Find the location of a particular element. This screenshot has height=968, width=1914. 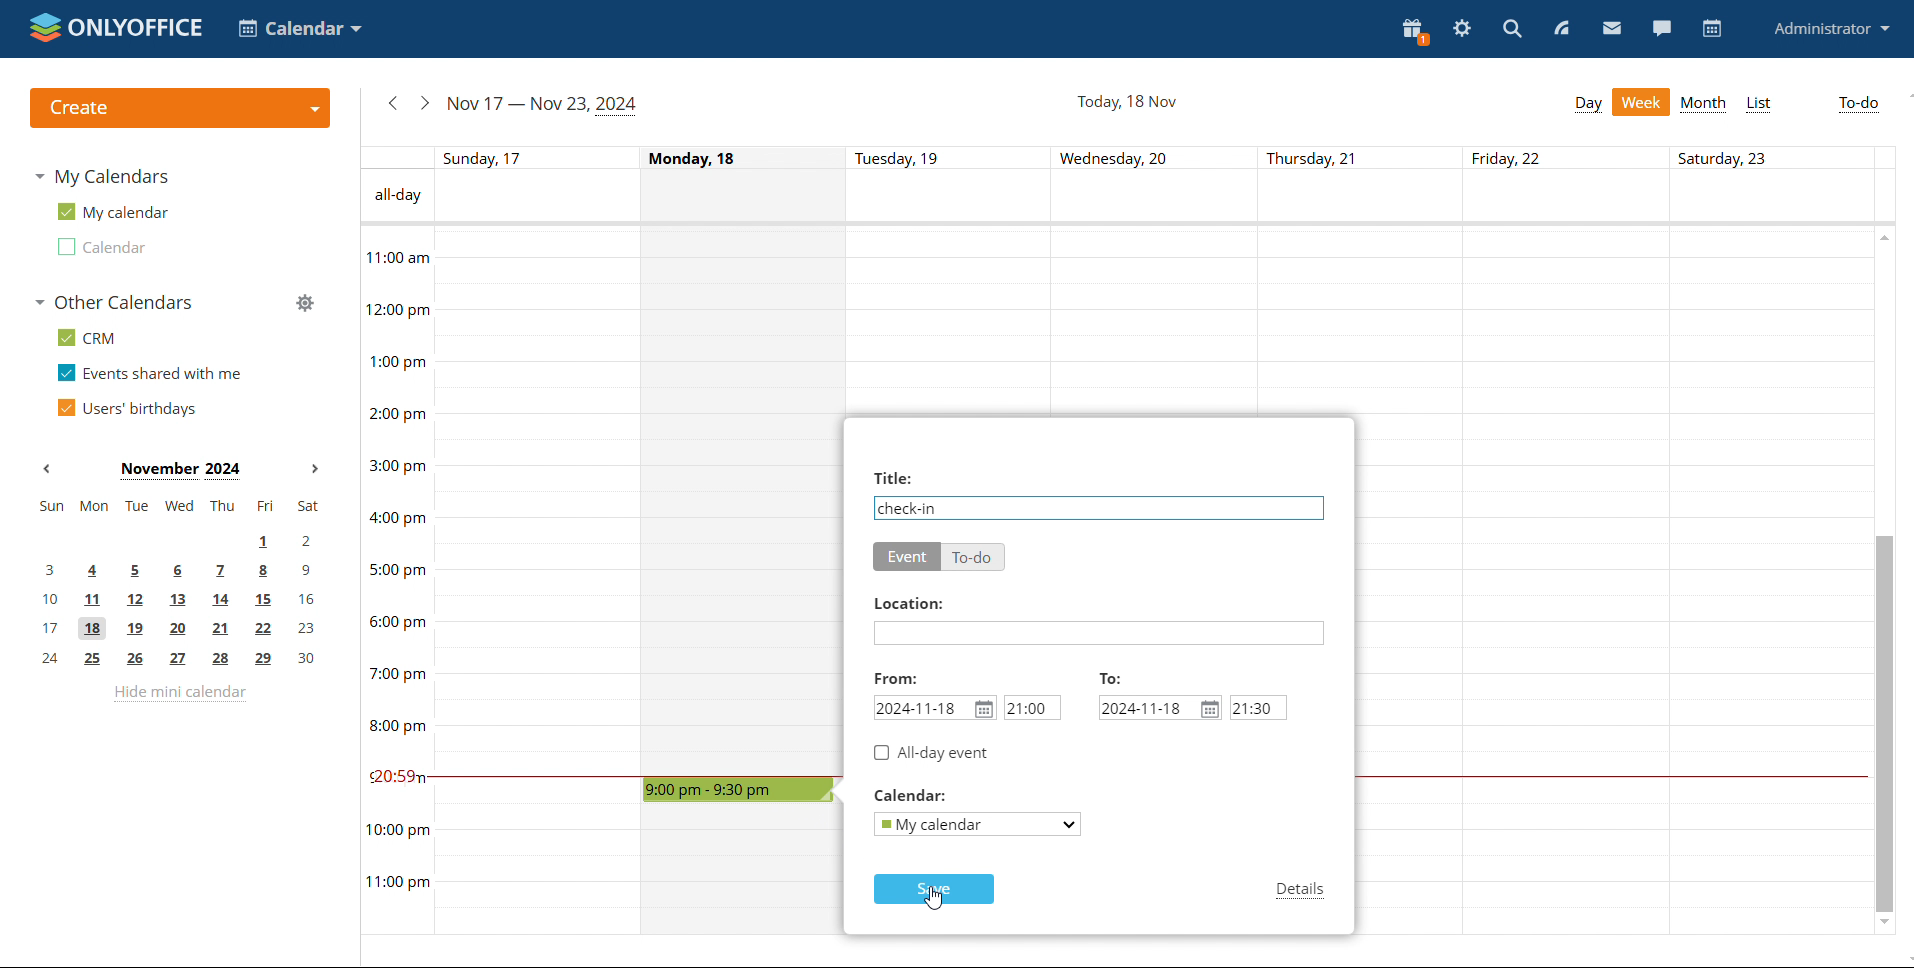

Sunday is located at coordinates (540, 581).